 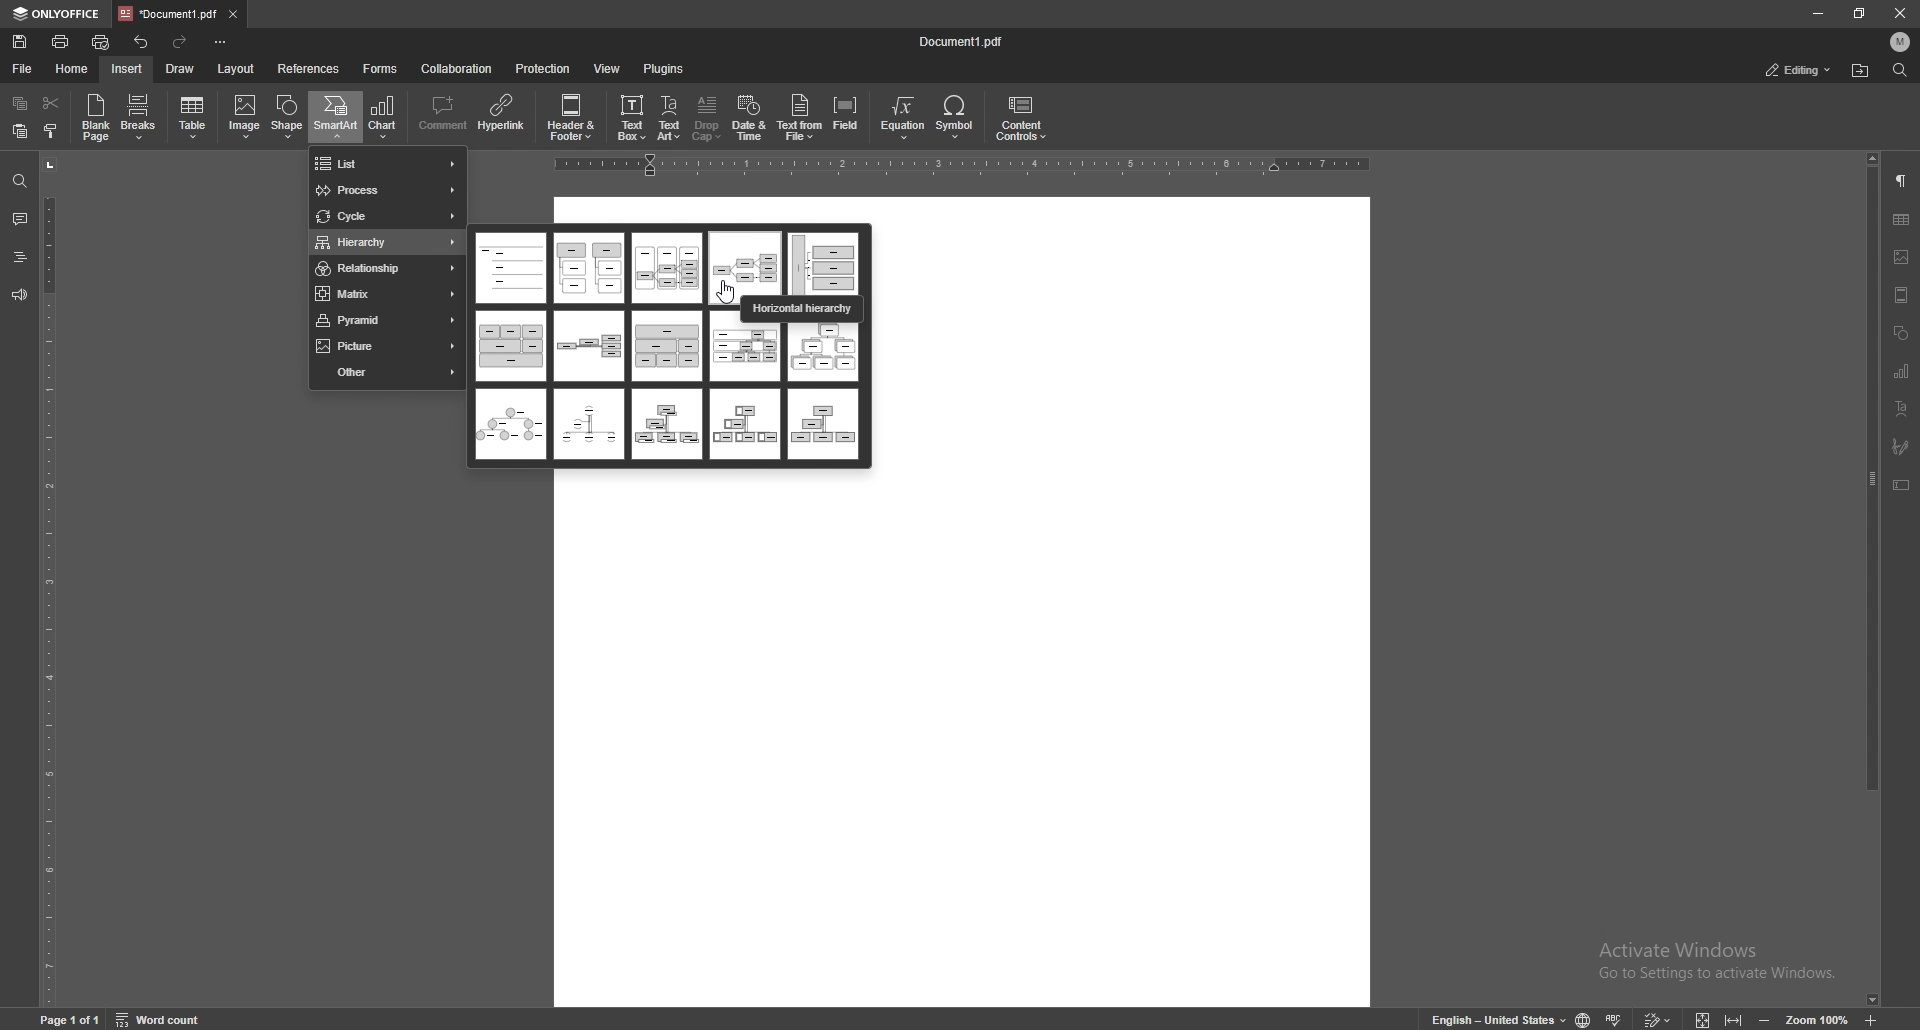 I want to click on comment, so click(x=21, y=218).